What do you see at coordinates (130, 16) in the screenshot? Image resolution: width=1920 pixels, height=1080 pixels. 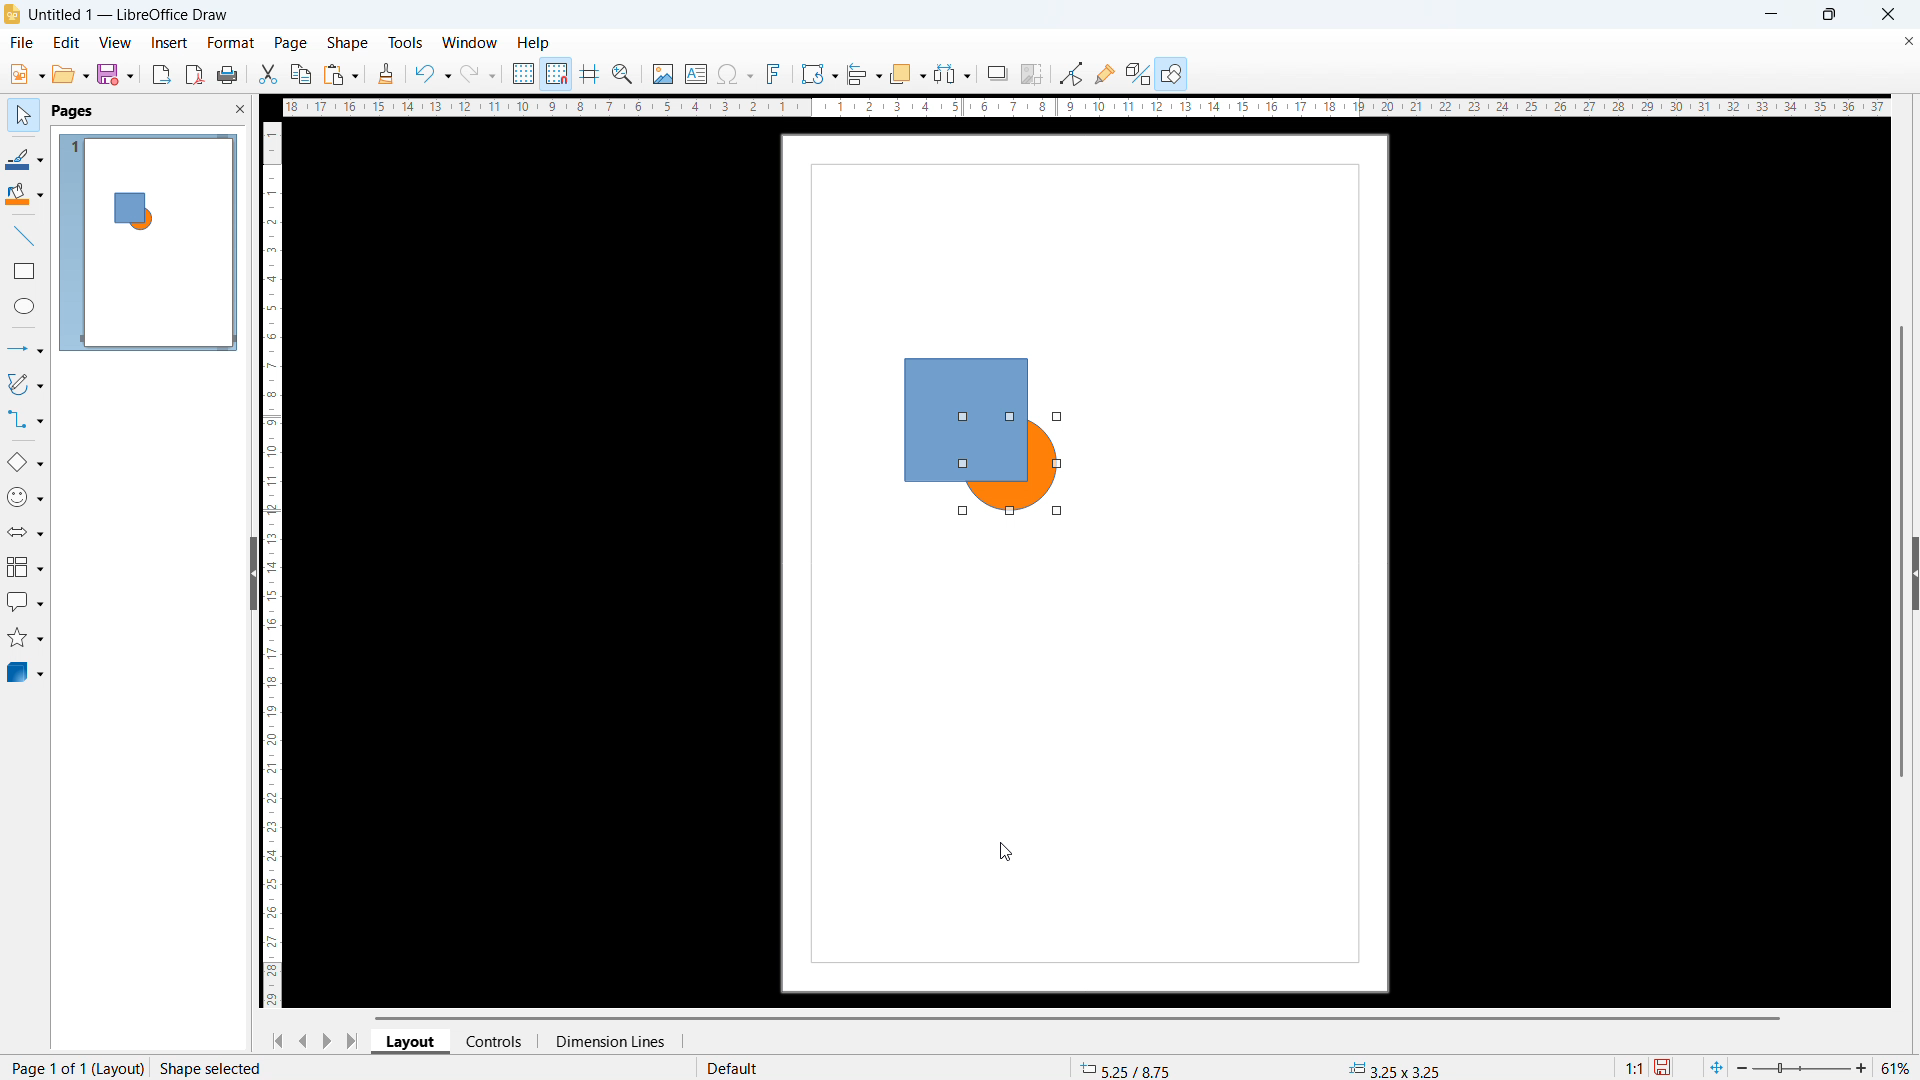 I see `Document title ` at bounding box center [130, 16].